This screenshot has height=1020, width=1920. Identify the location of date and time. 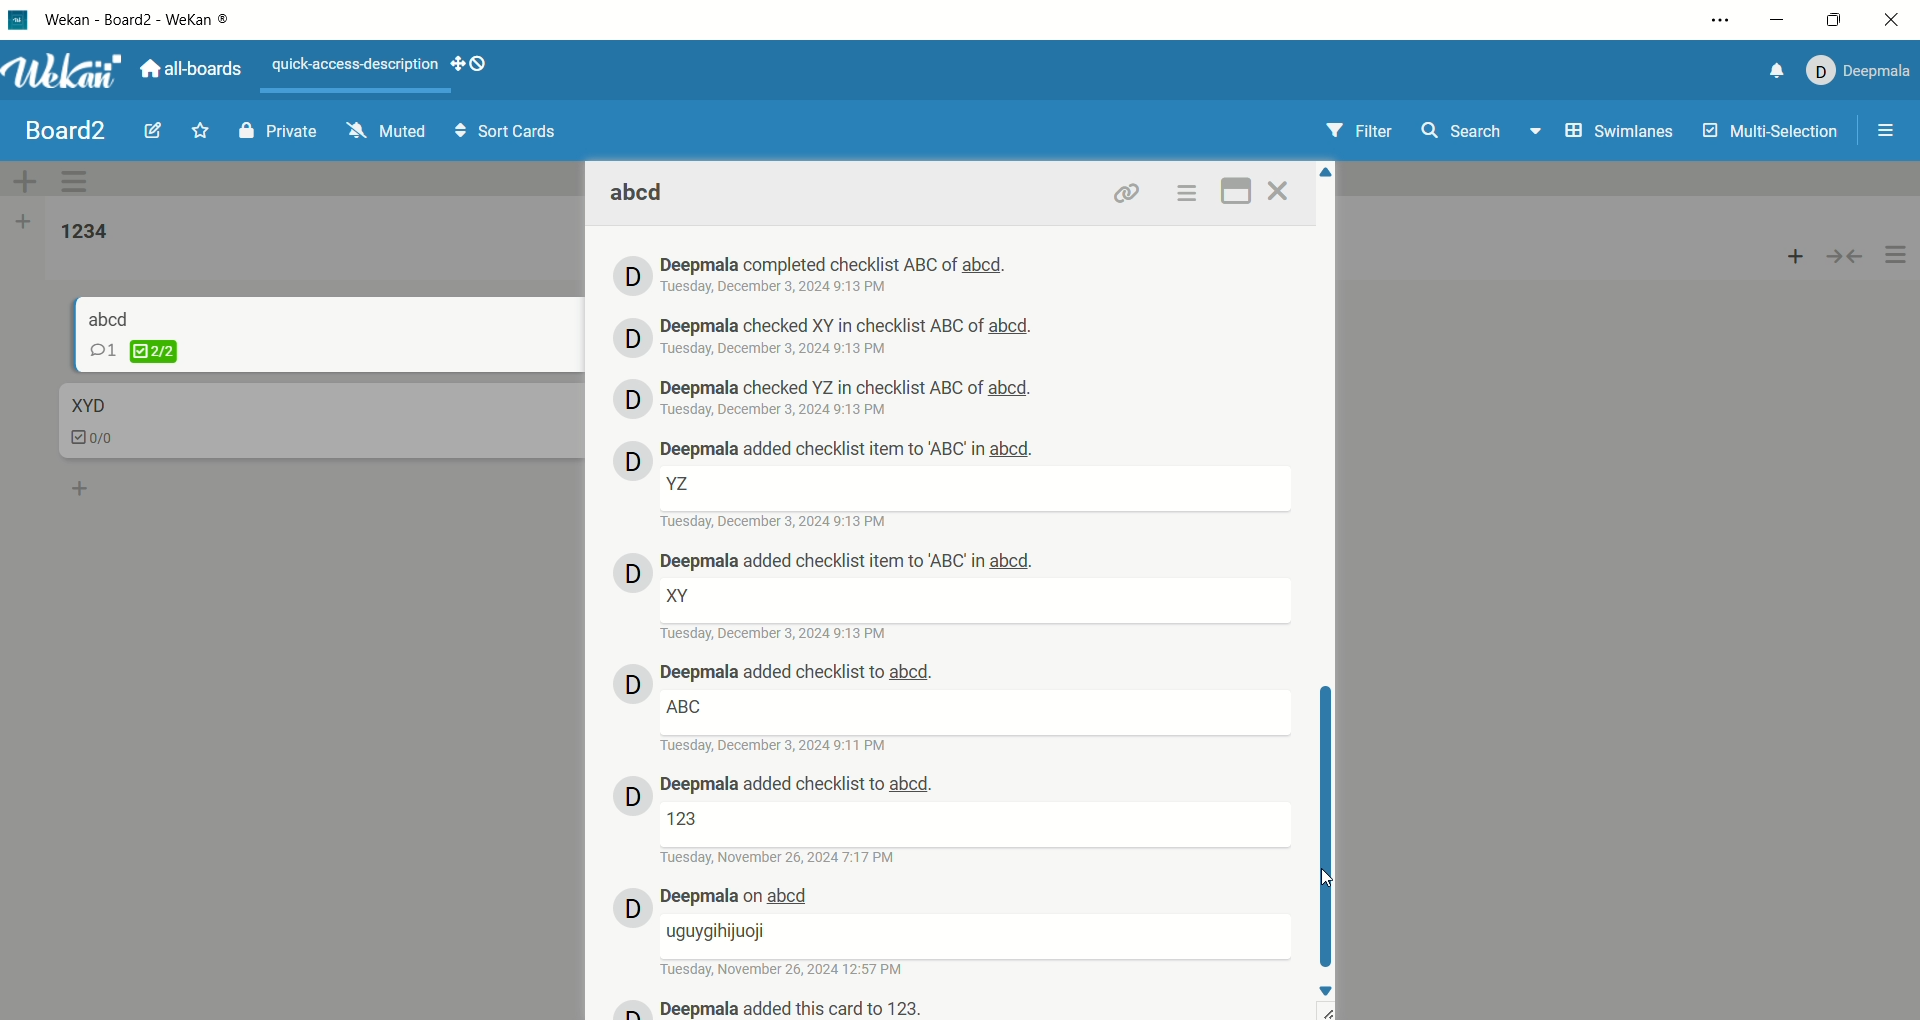
(782, 858).